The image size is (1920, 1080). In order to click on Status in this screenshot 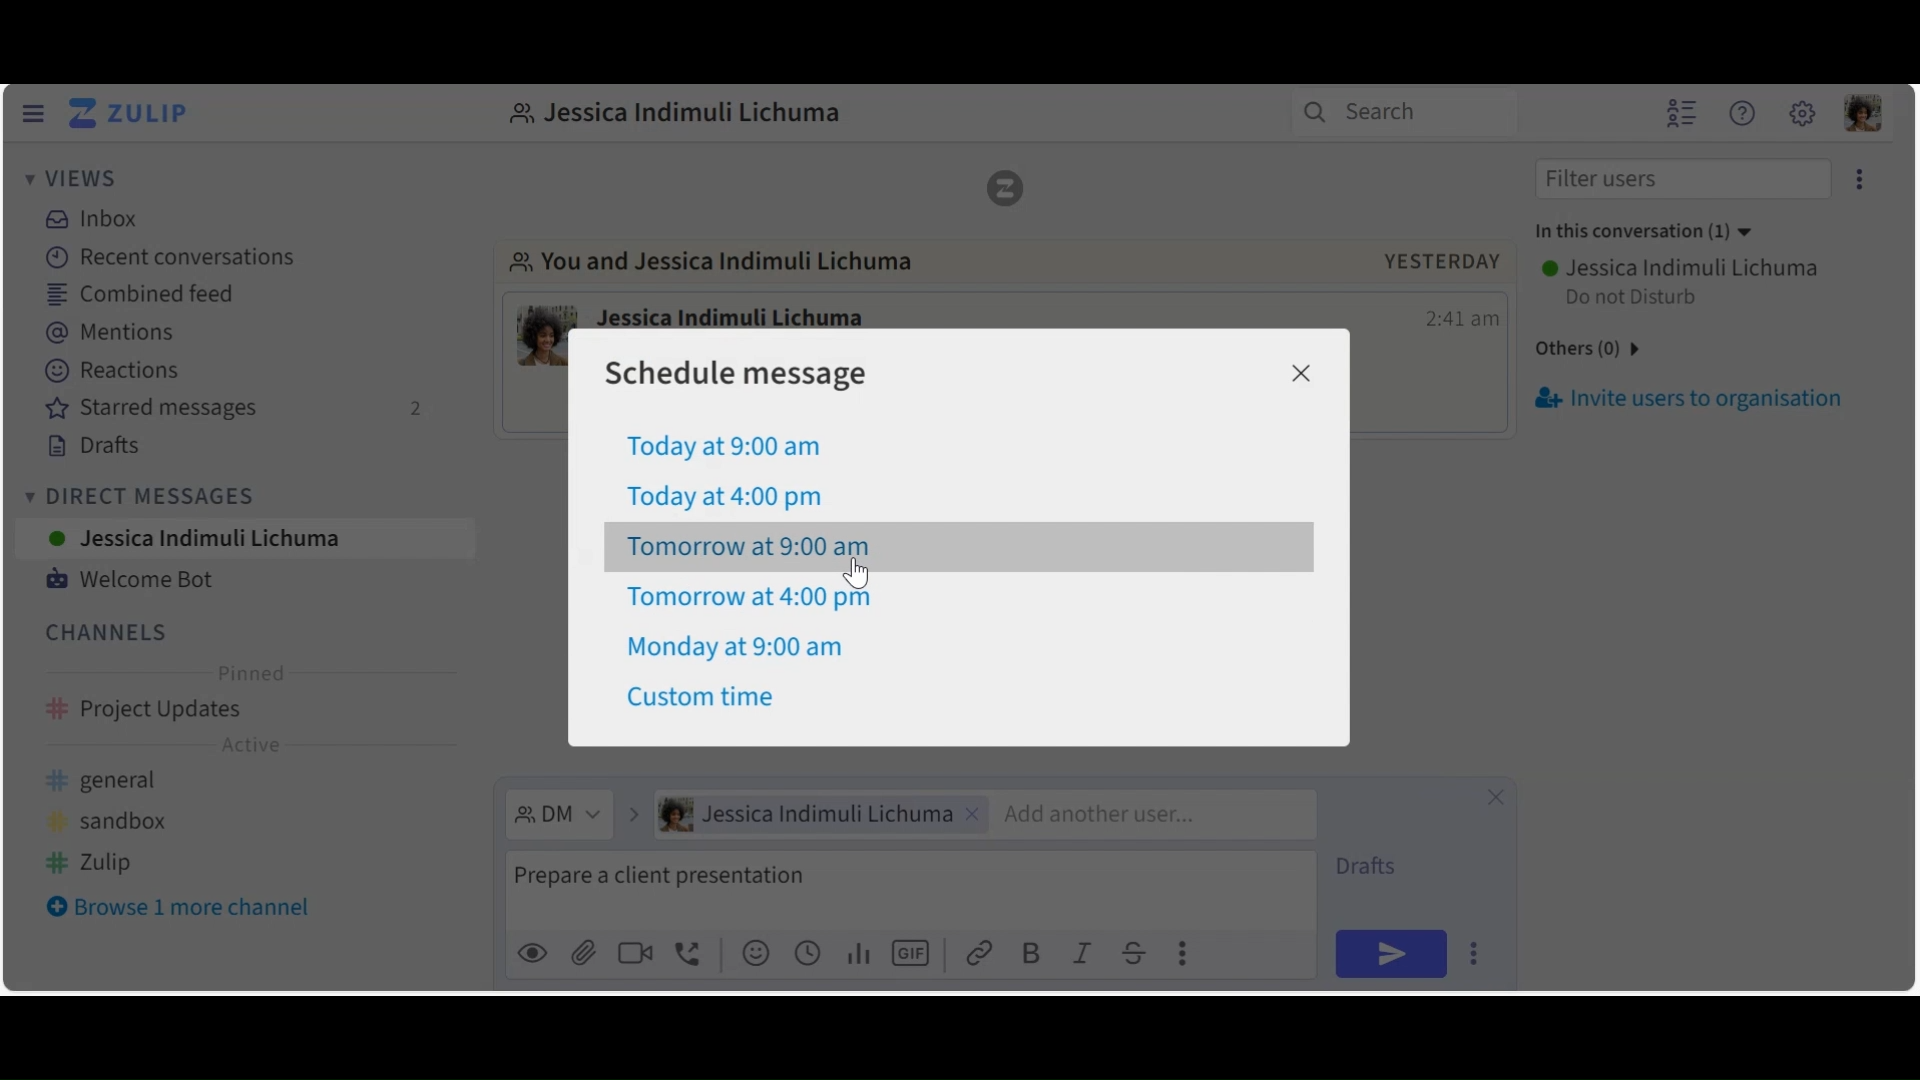, I will do `click(1634, 300)`.